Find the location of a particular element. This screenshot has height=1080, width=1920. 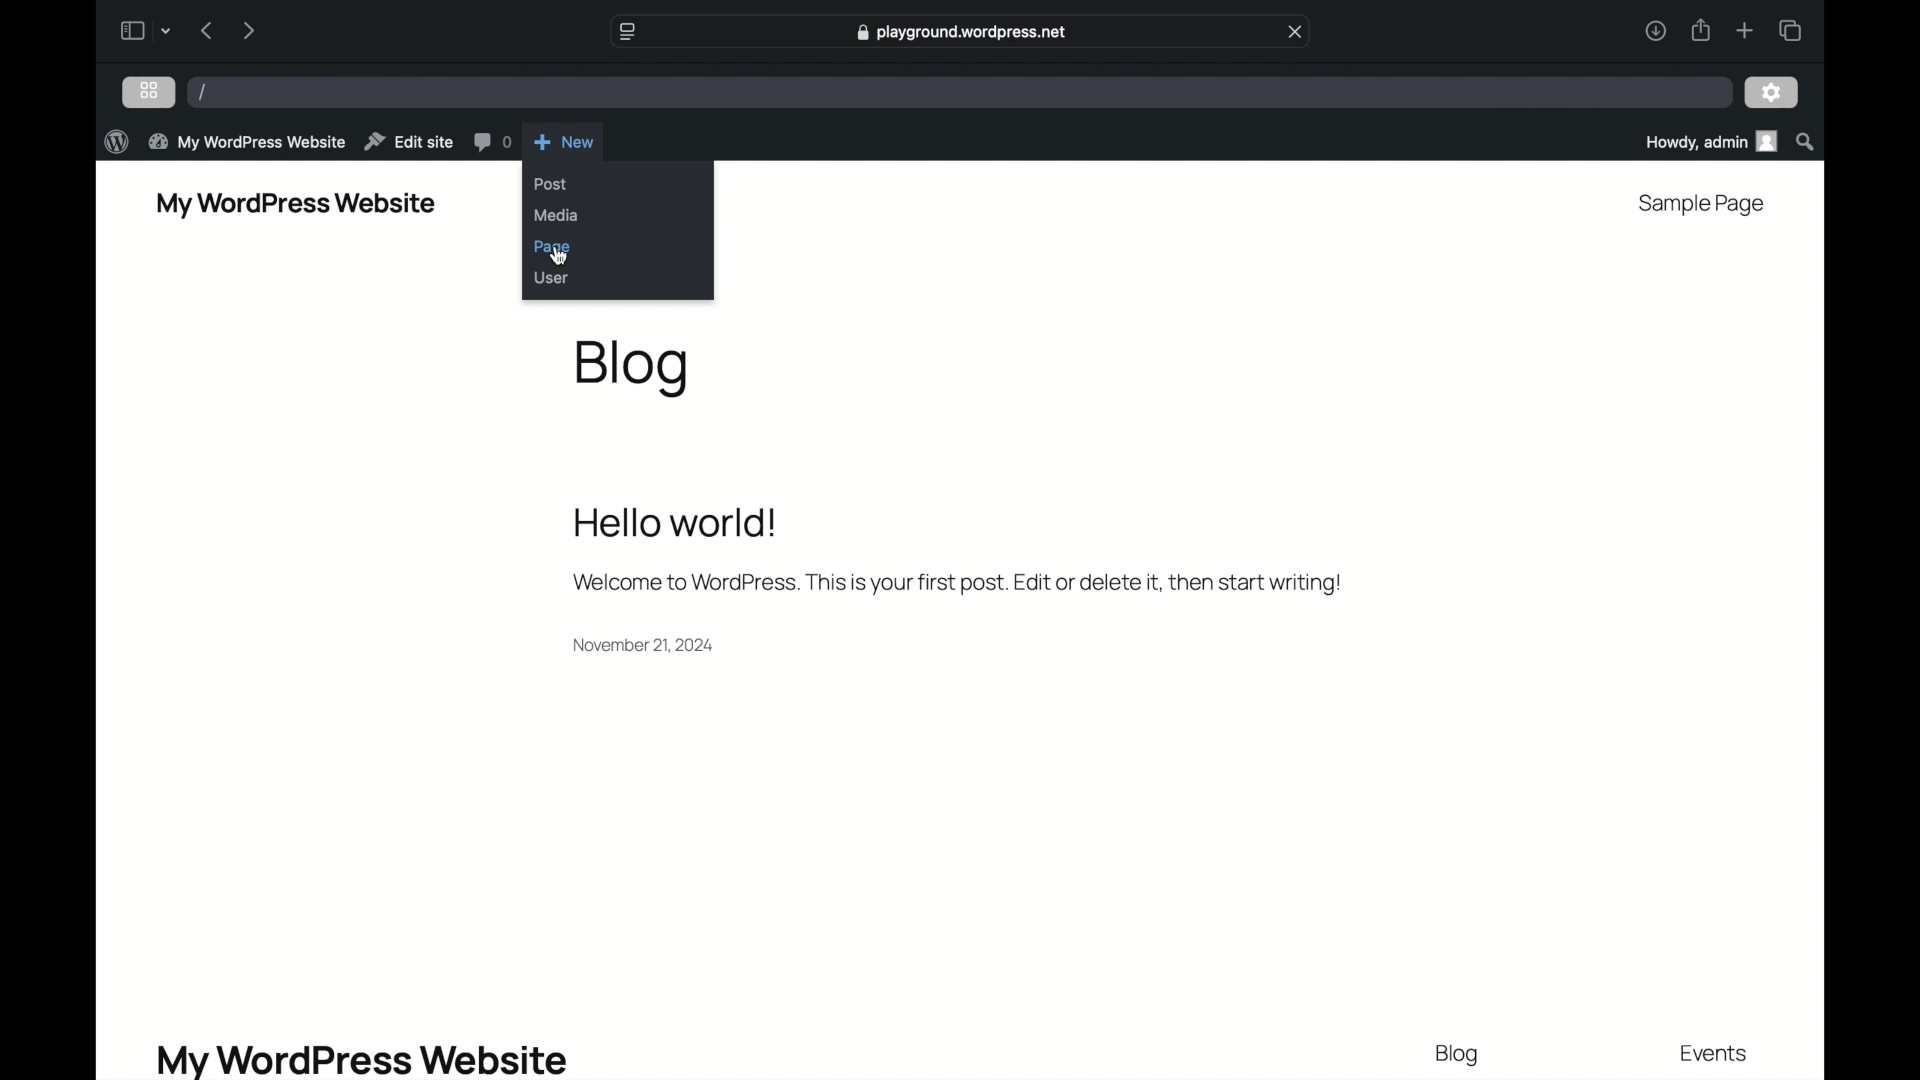

blog is located at coordinates (631, 368).